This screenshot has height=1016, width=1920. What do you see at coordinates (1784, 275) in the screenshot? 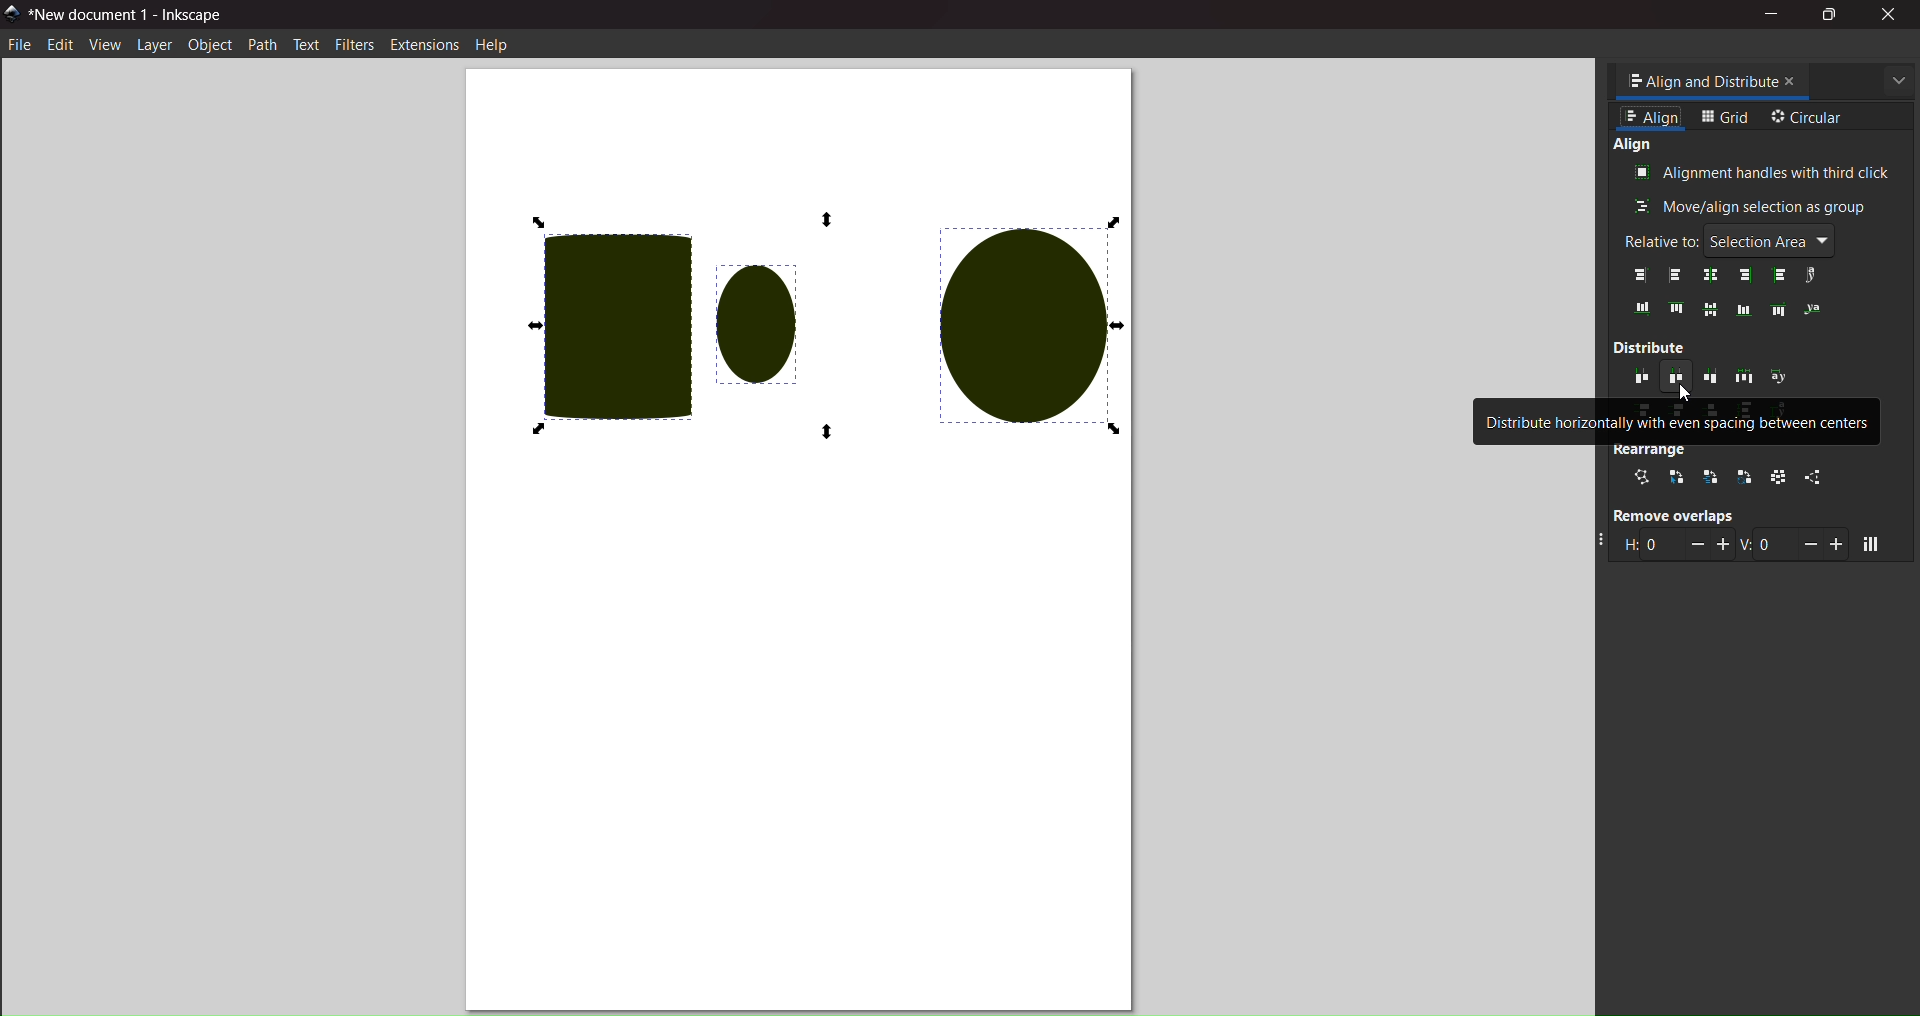
I see `left anchors` at bounding box center [1784, 275].